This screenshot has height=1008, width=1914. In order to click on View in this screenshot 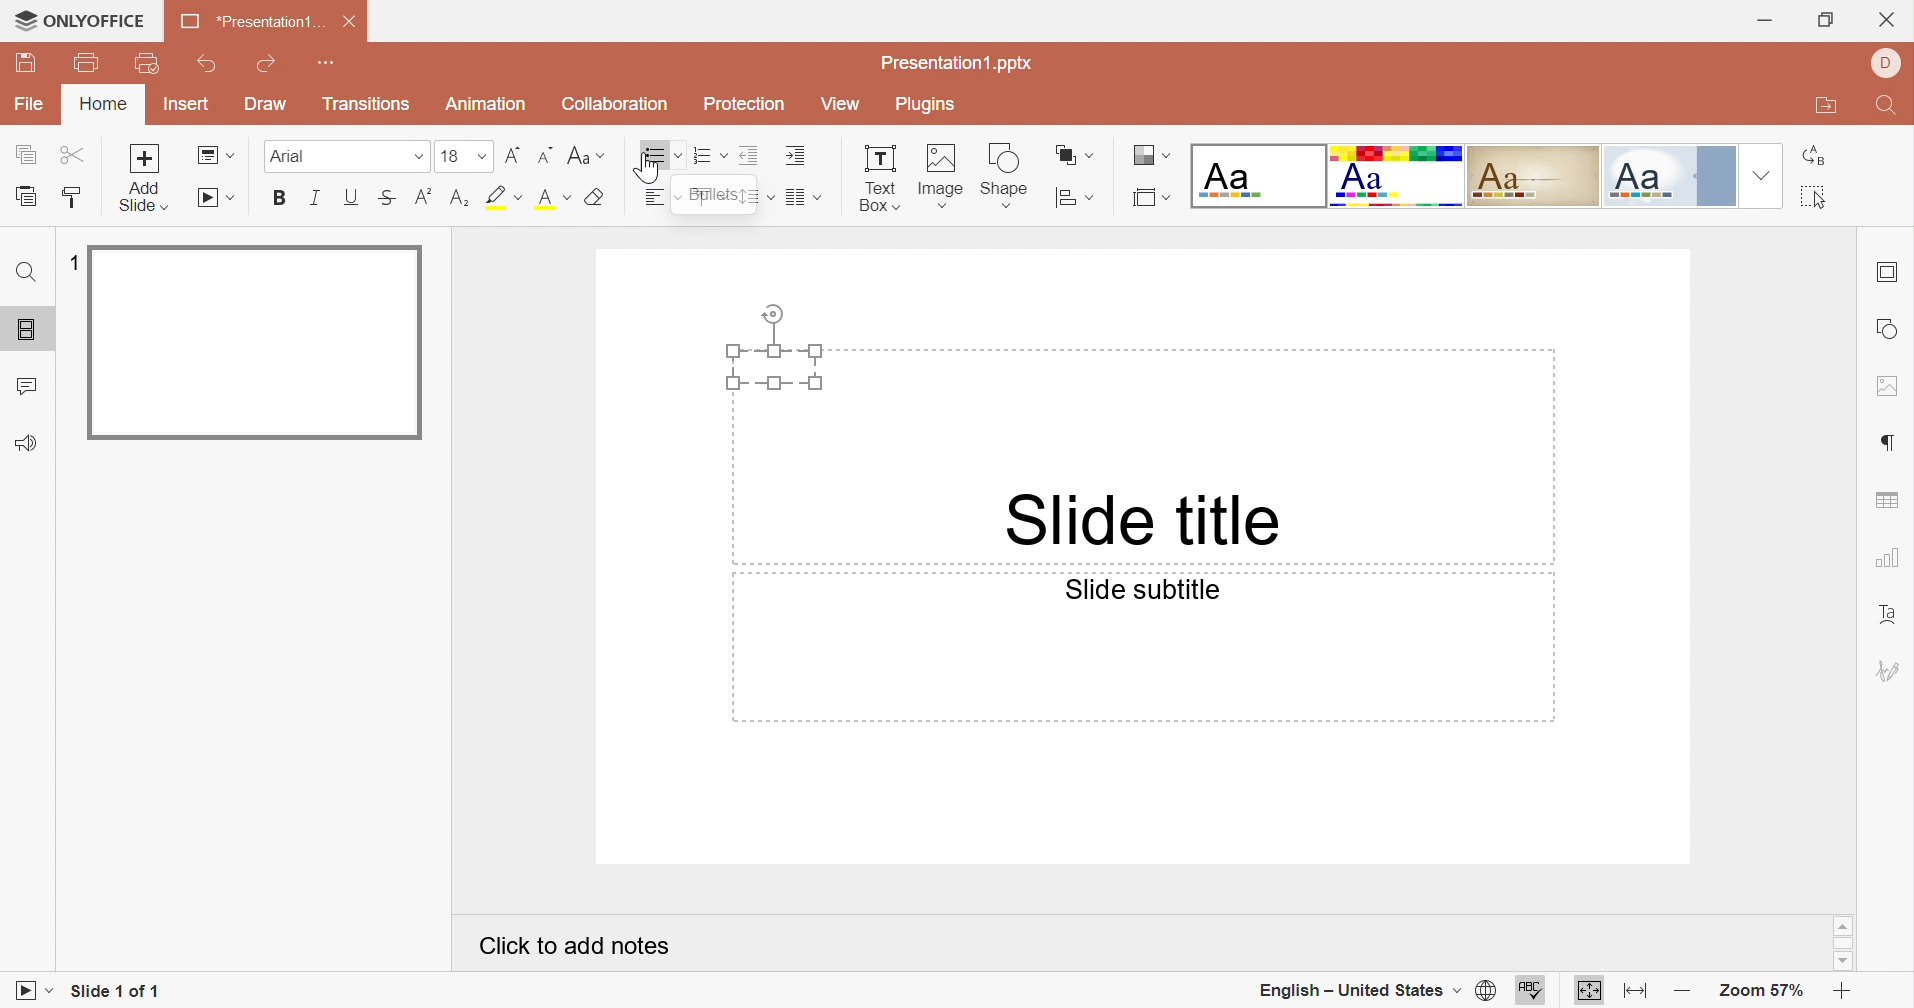, I will do `click(838, 101)`.